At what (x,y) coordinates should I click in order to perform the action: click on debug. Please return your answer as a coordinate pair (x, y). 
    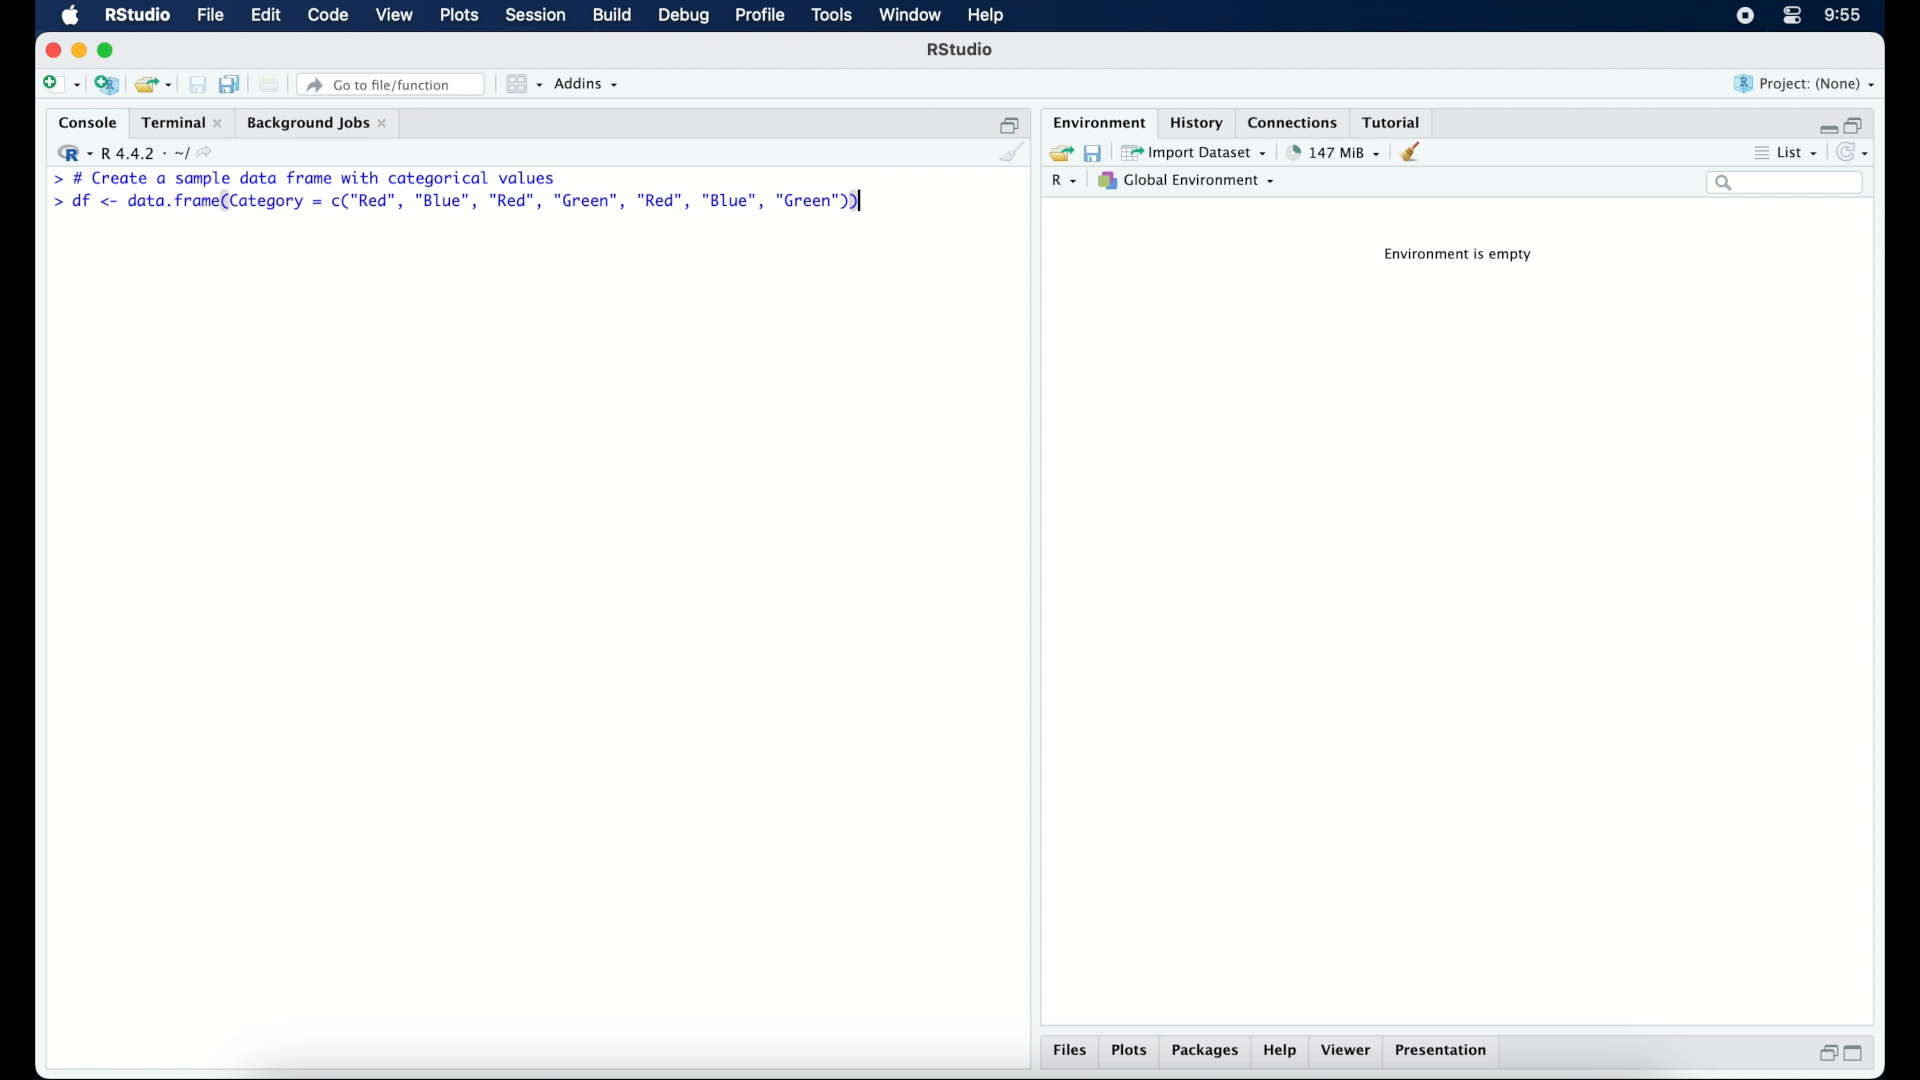
    Looking at the image, I should click on (682, 17).